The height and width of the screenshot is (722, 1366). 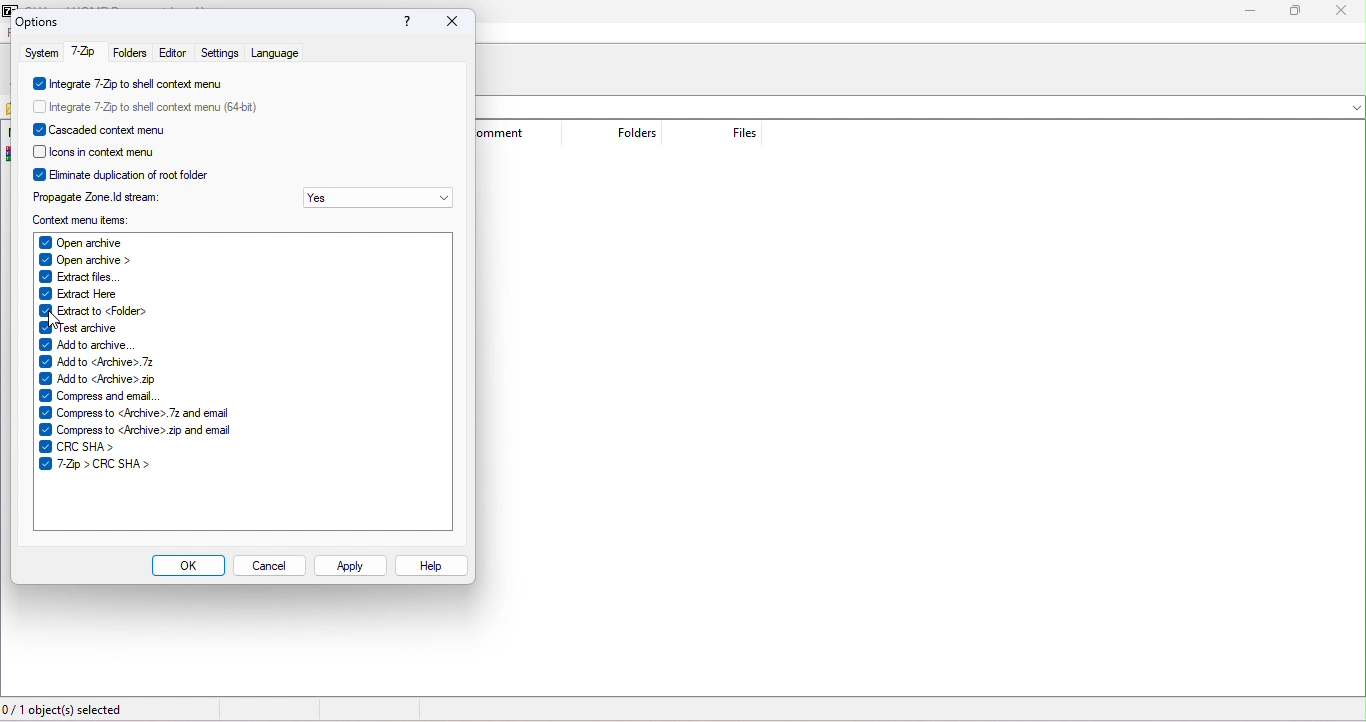 I want to click on Extract to <Folder>, so click(x=94, y=311).